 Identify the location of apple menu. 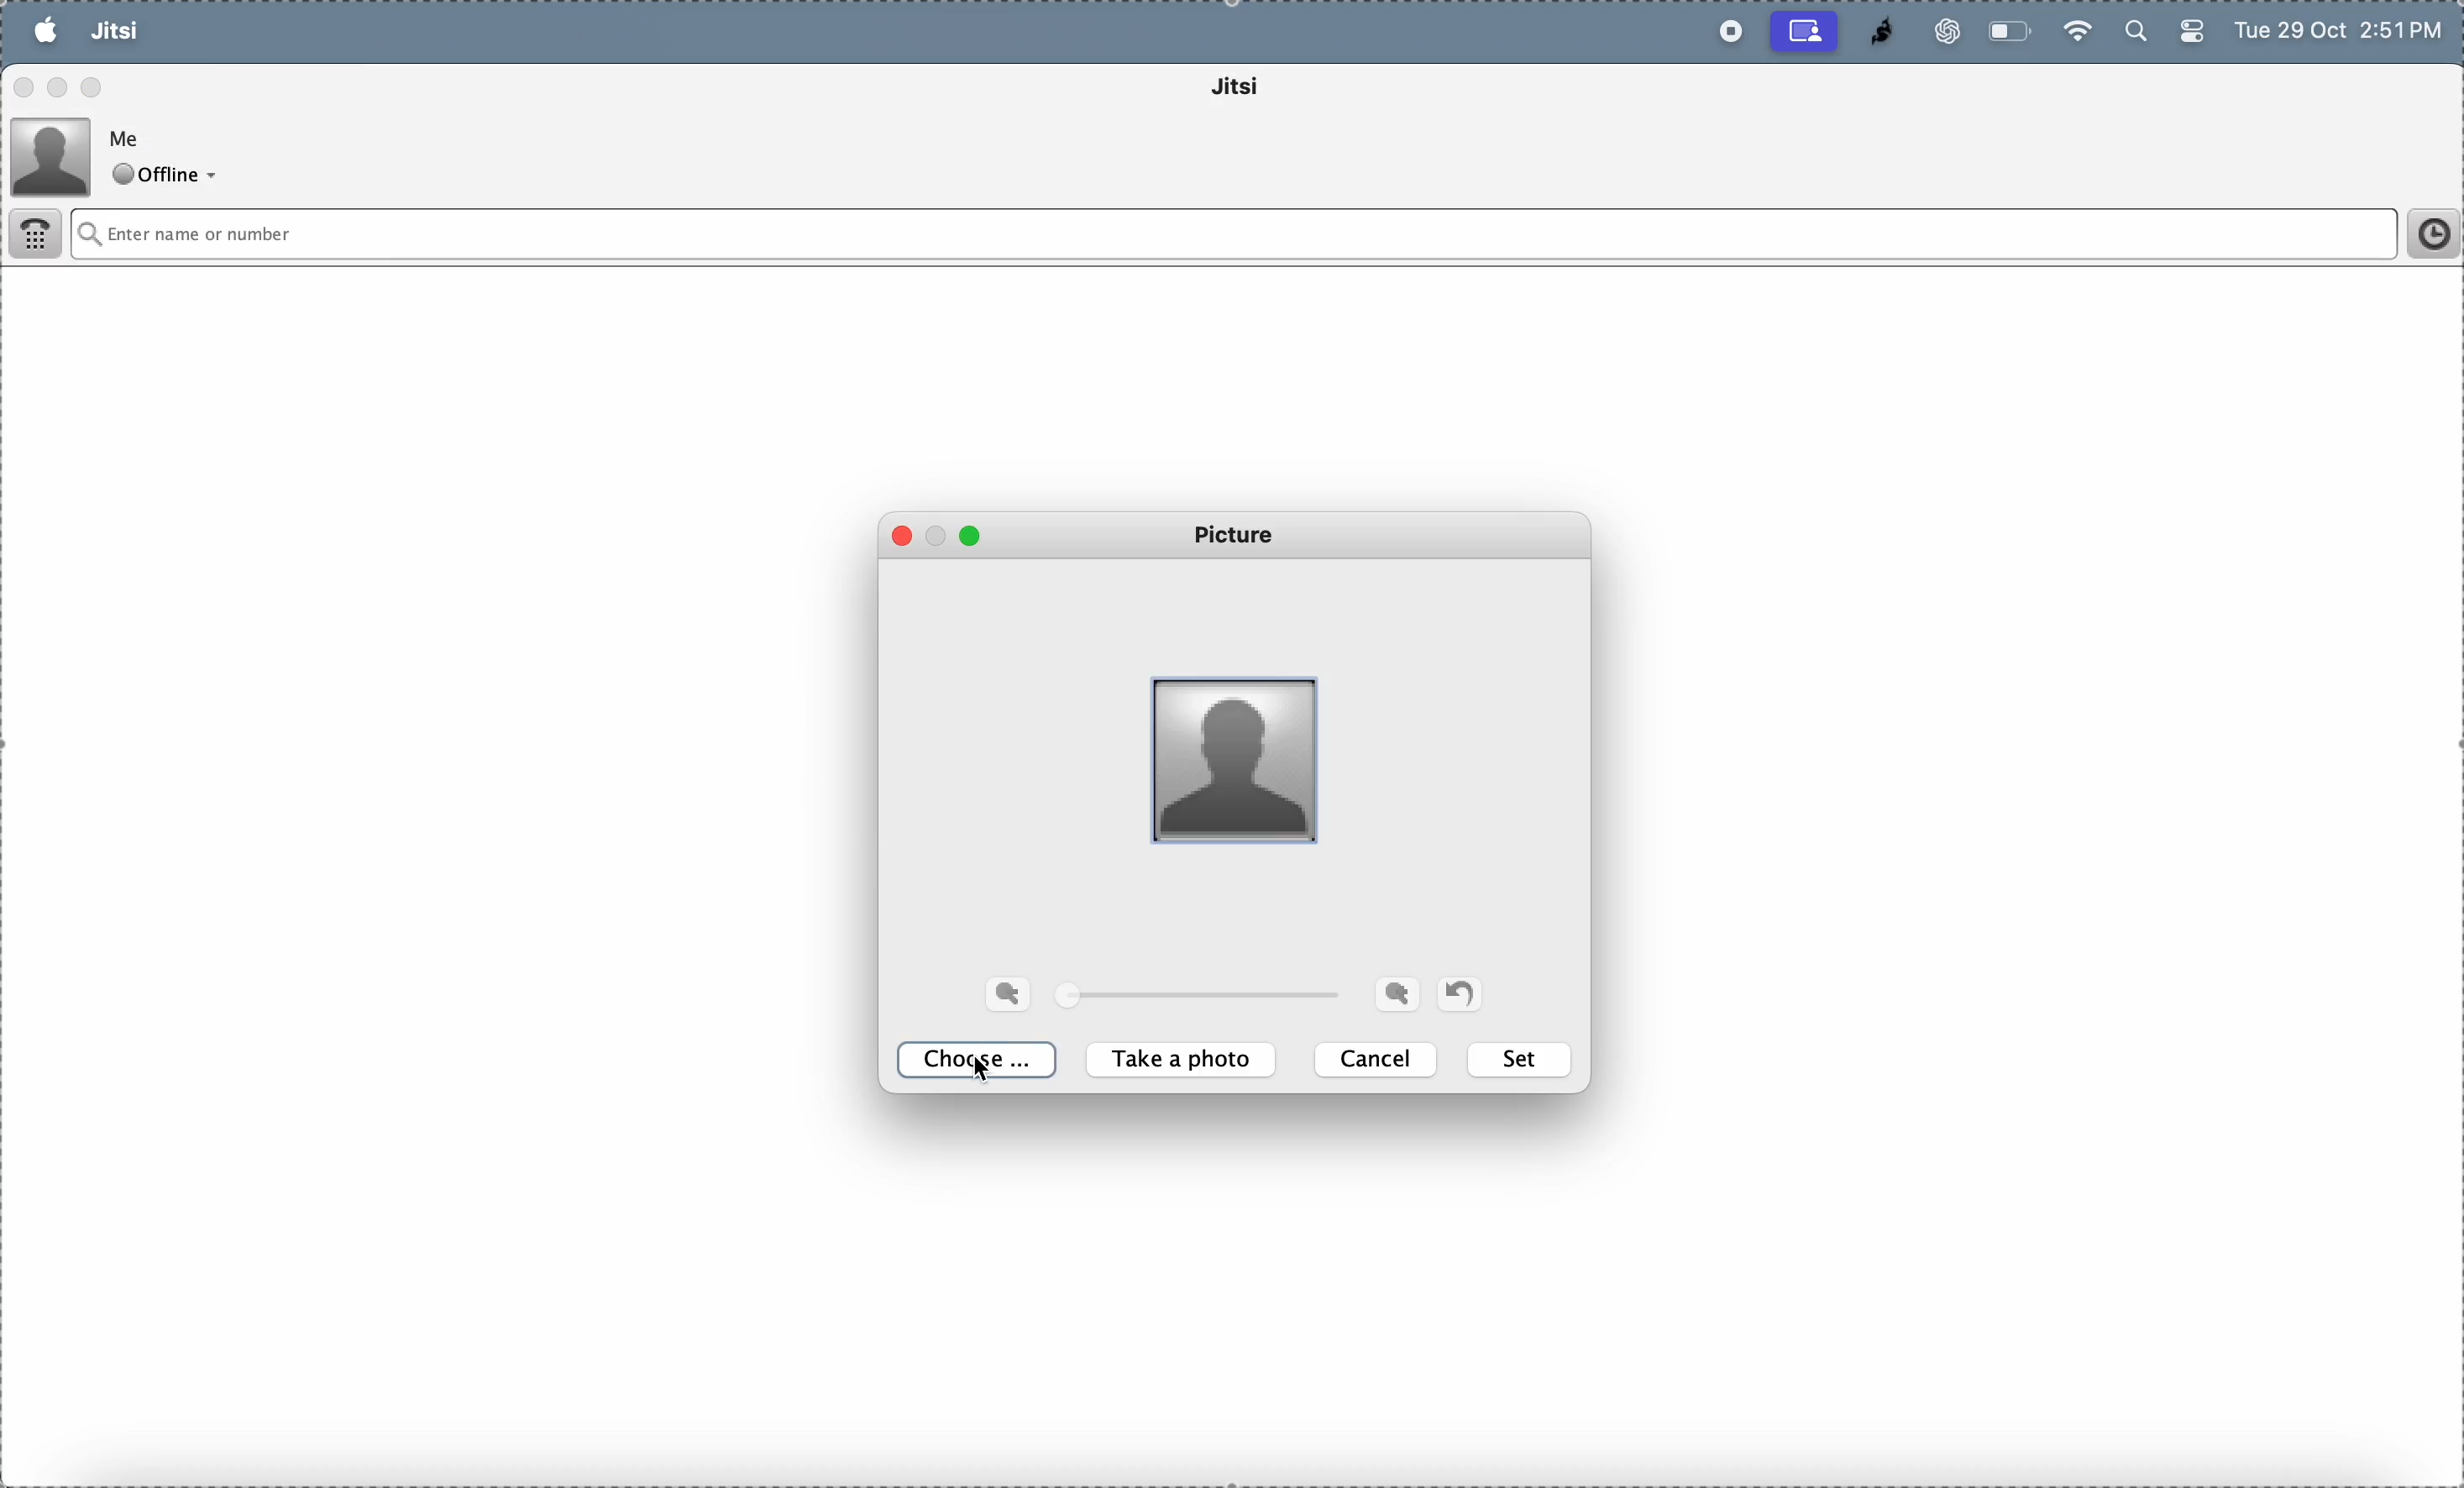
(45, 30).